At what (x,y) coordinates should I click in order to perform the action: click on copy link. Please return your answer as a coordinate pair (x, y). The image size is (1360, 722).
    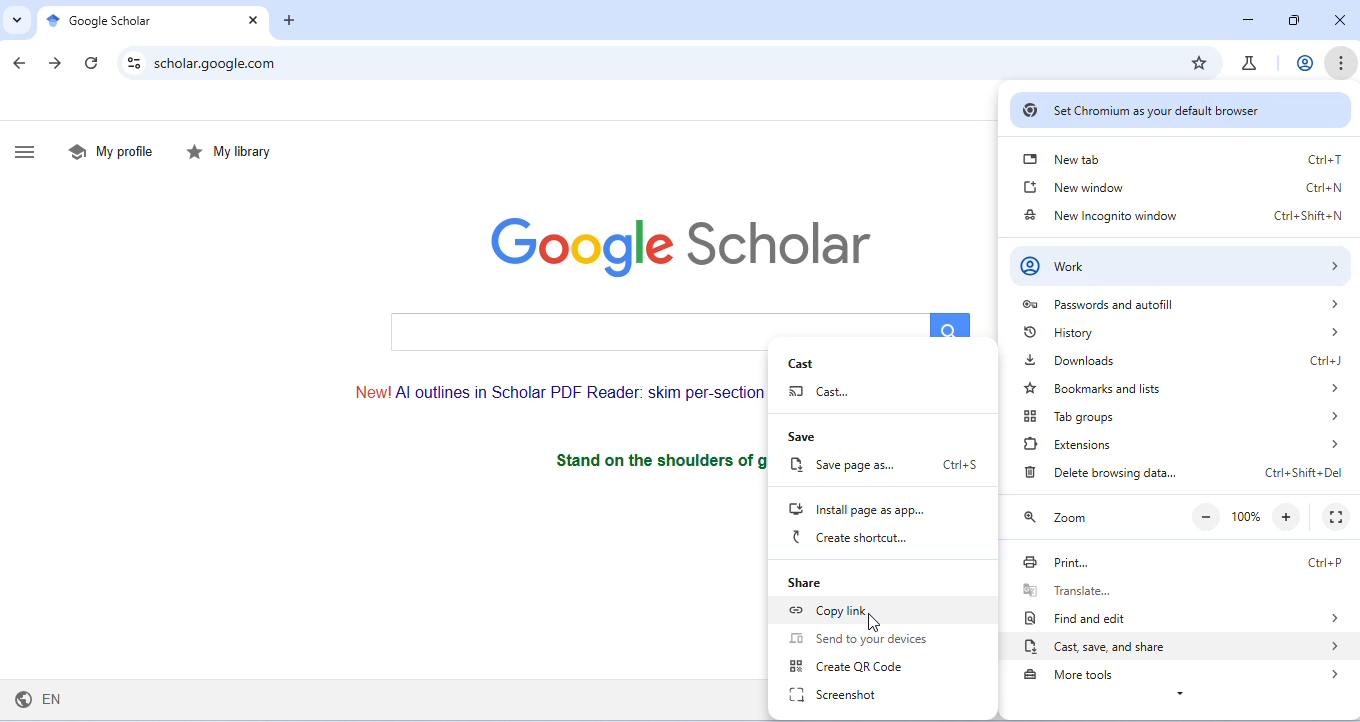
    Looking at the image, I should click on (834, 612).